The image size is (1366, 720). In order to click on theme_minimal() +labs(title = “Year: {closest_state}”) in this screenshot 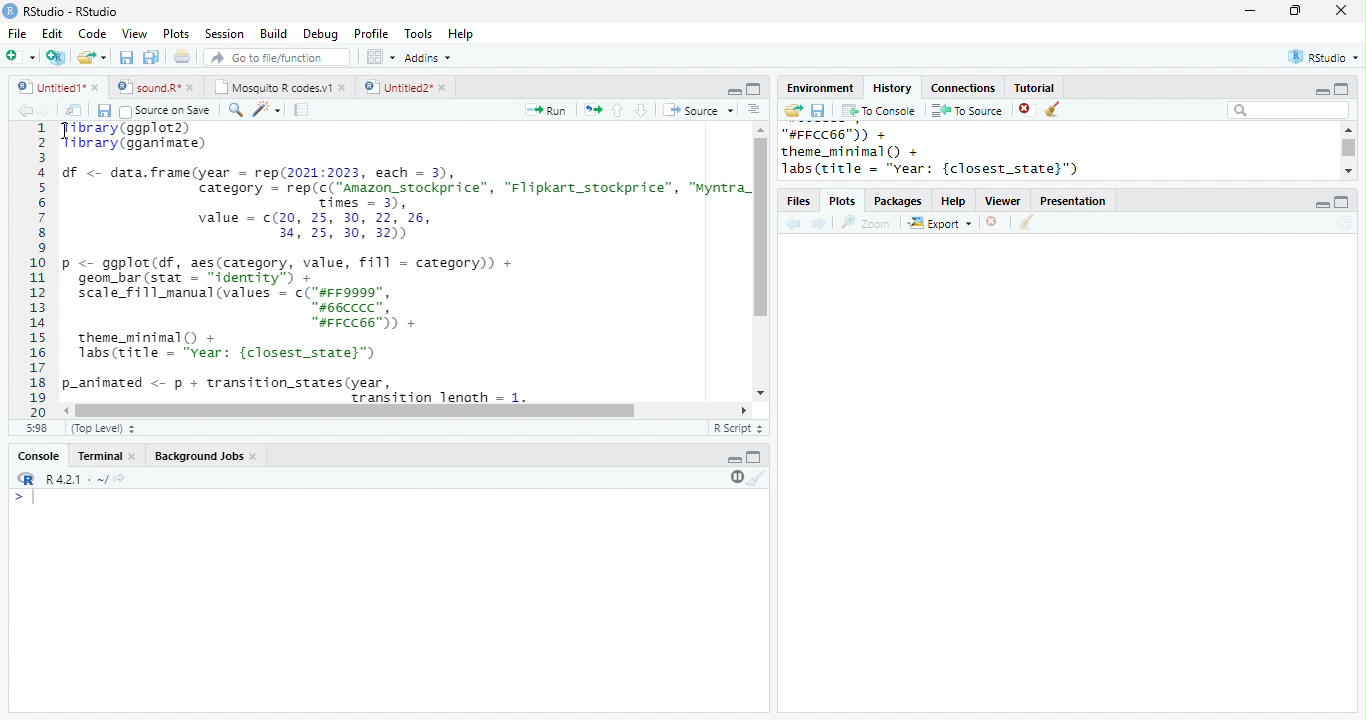, I will do `click(235, 347)`.